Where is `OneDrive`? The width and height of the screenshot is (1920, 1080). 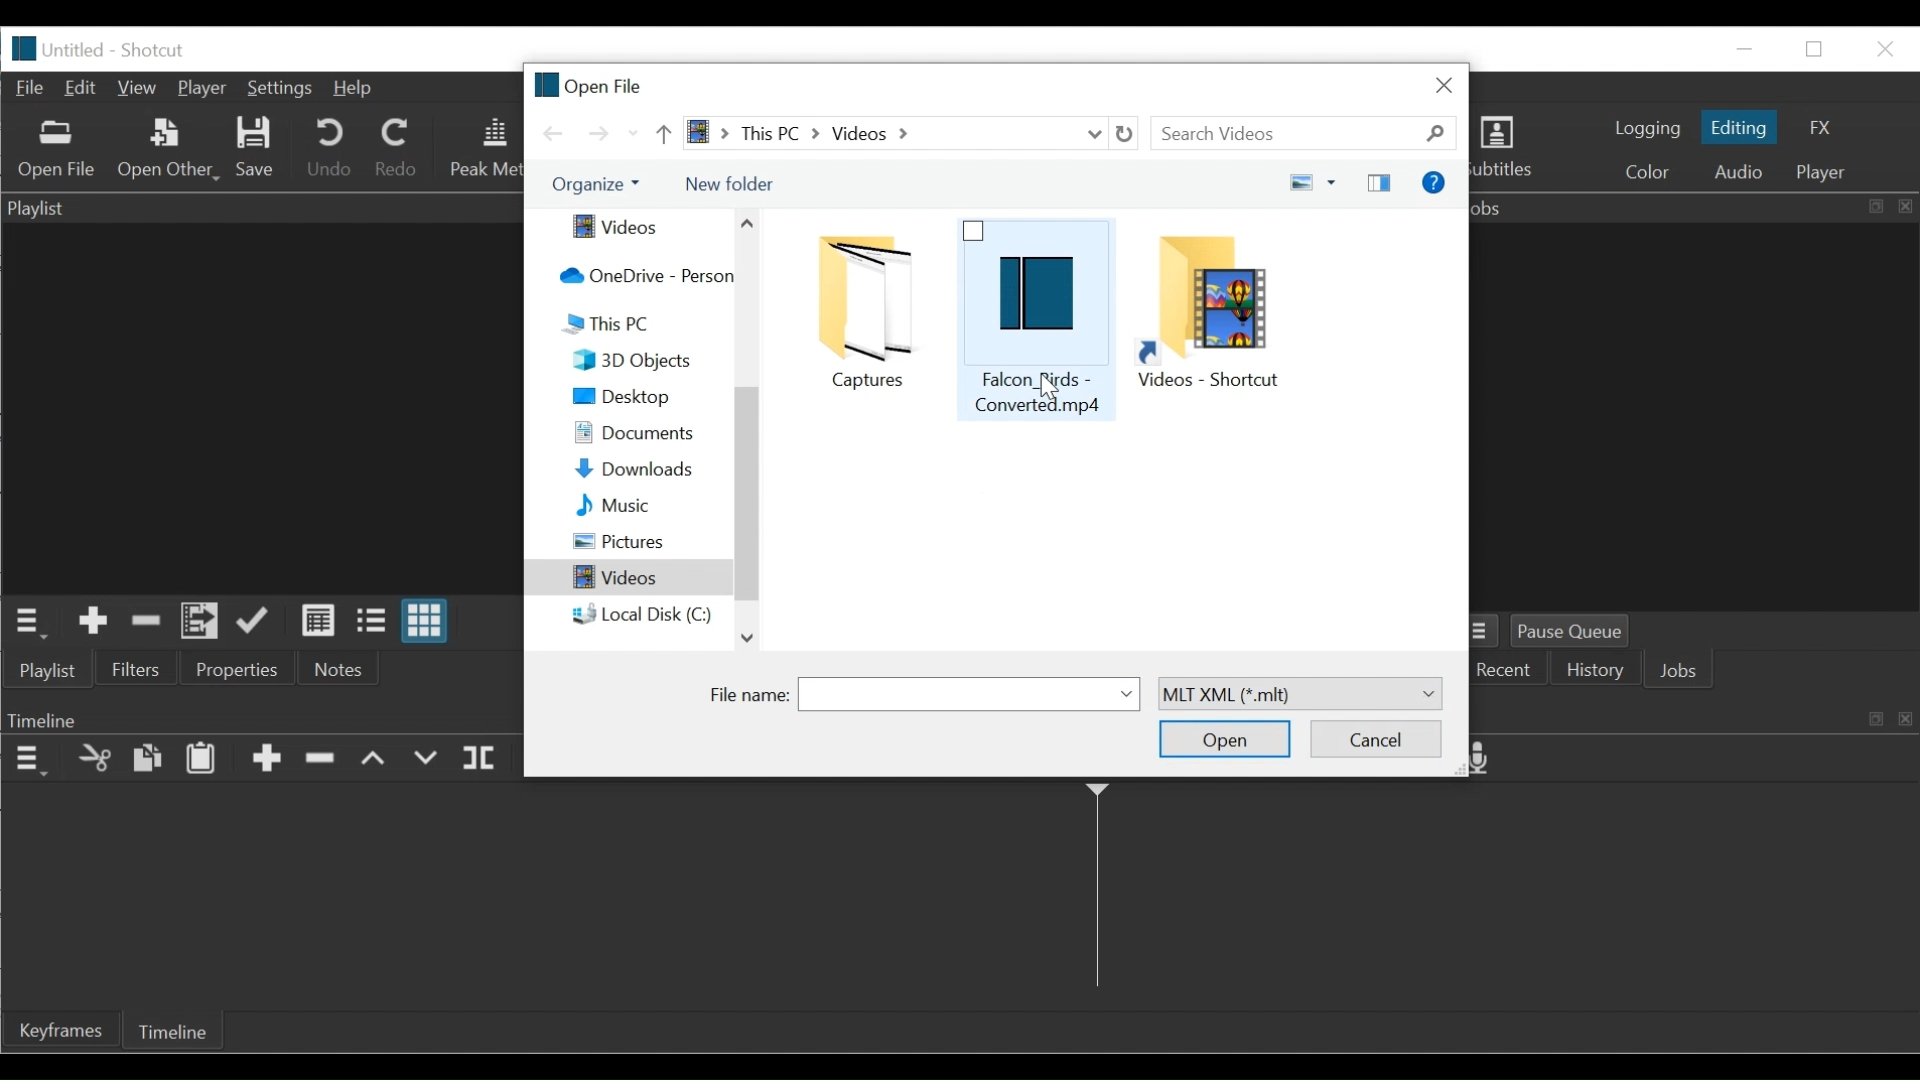 OneDrive is located at coordinates (639, 277).